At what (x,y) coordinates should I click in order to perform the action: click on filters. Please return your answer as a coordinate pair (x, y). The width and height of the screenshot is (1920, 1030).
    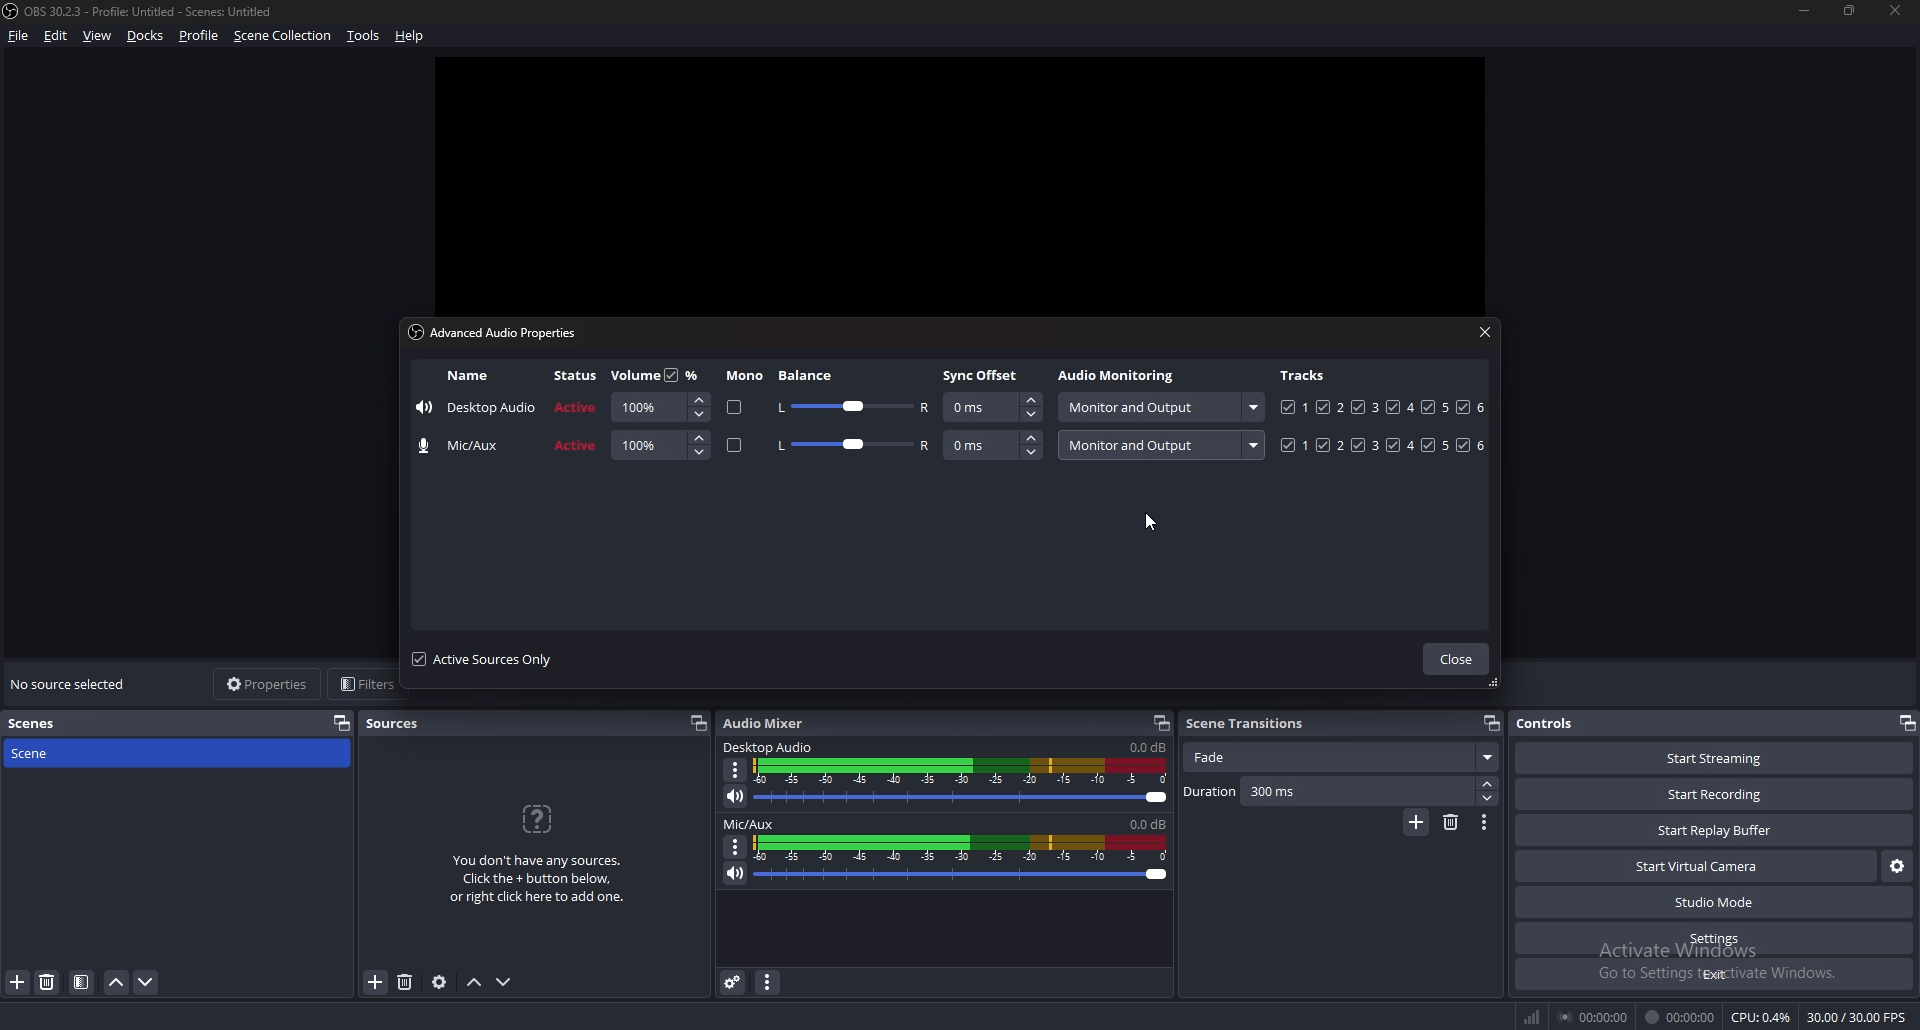
    Looking at the image, I should click on (363, 685).